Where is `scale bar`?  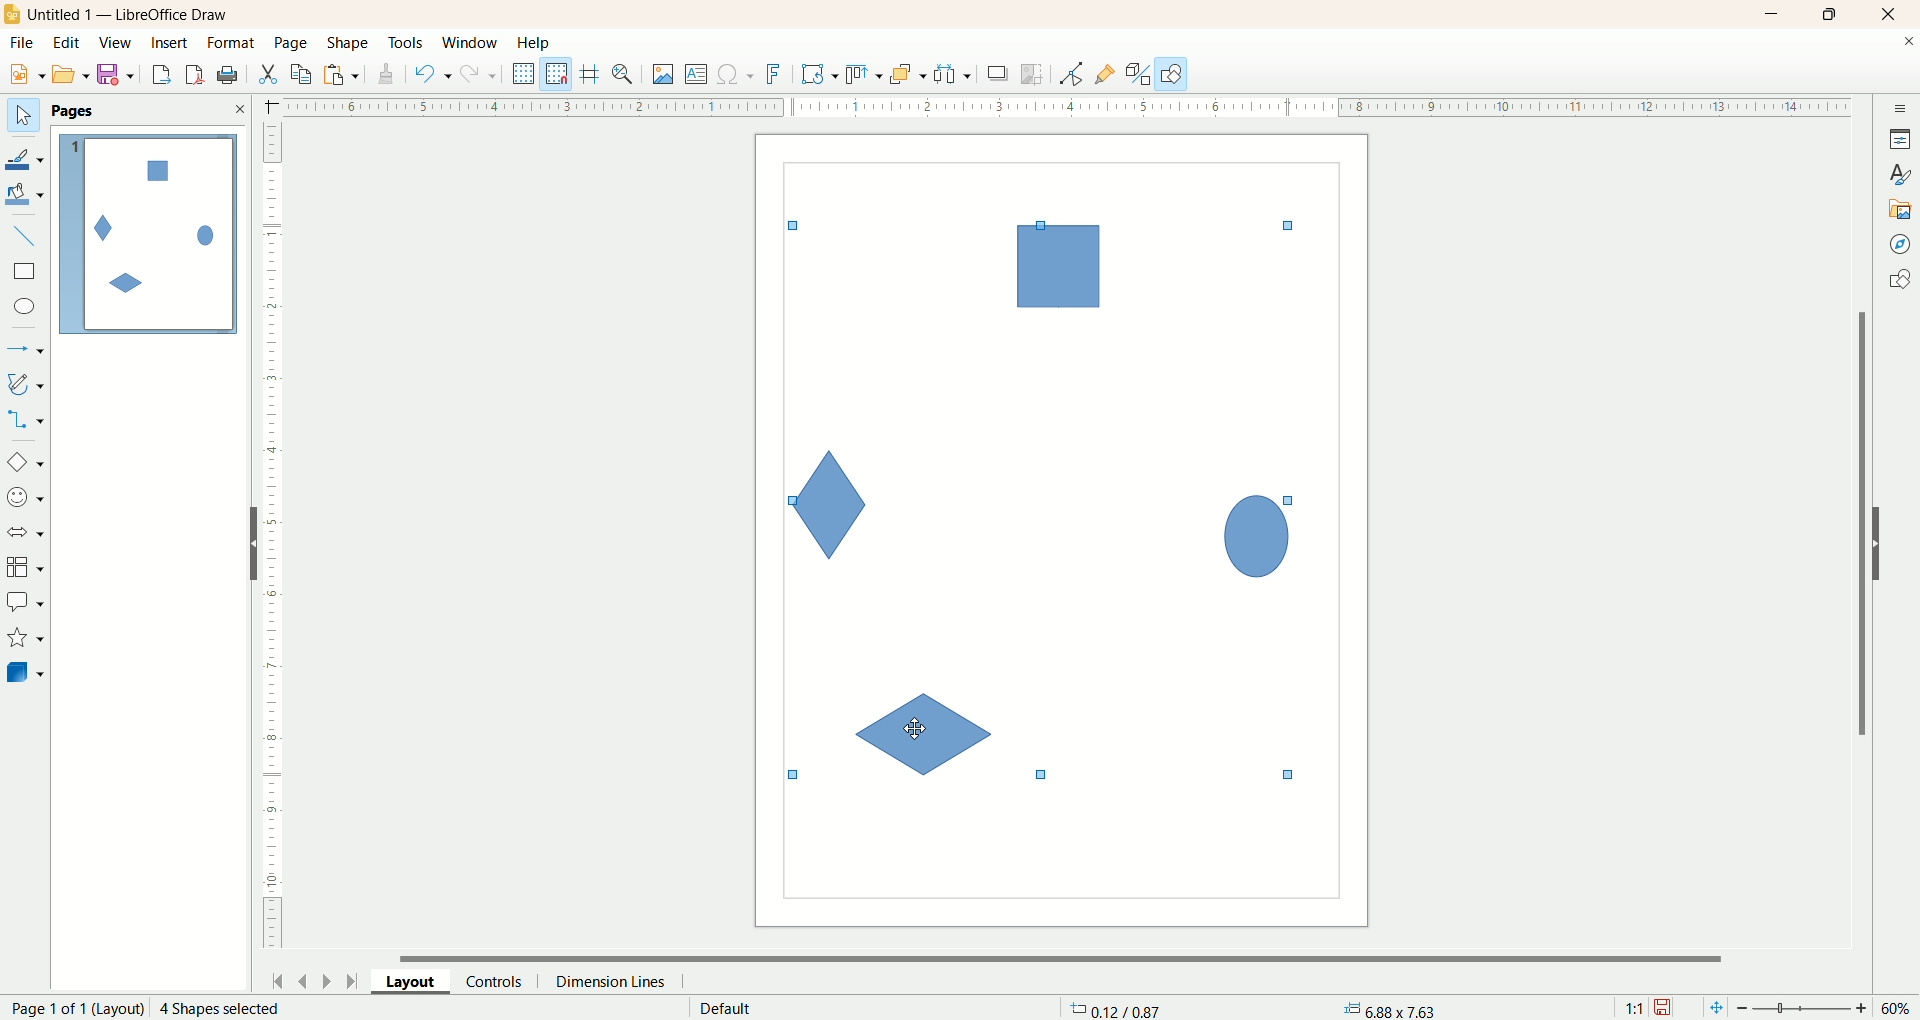
scale bar is located at coordinates (272, 540).